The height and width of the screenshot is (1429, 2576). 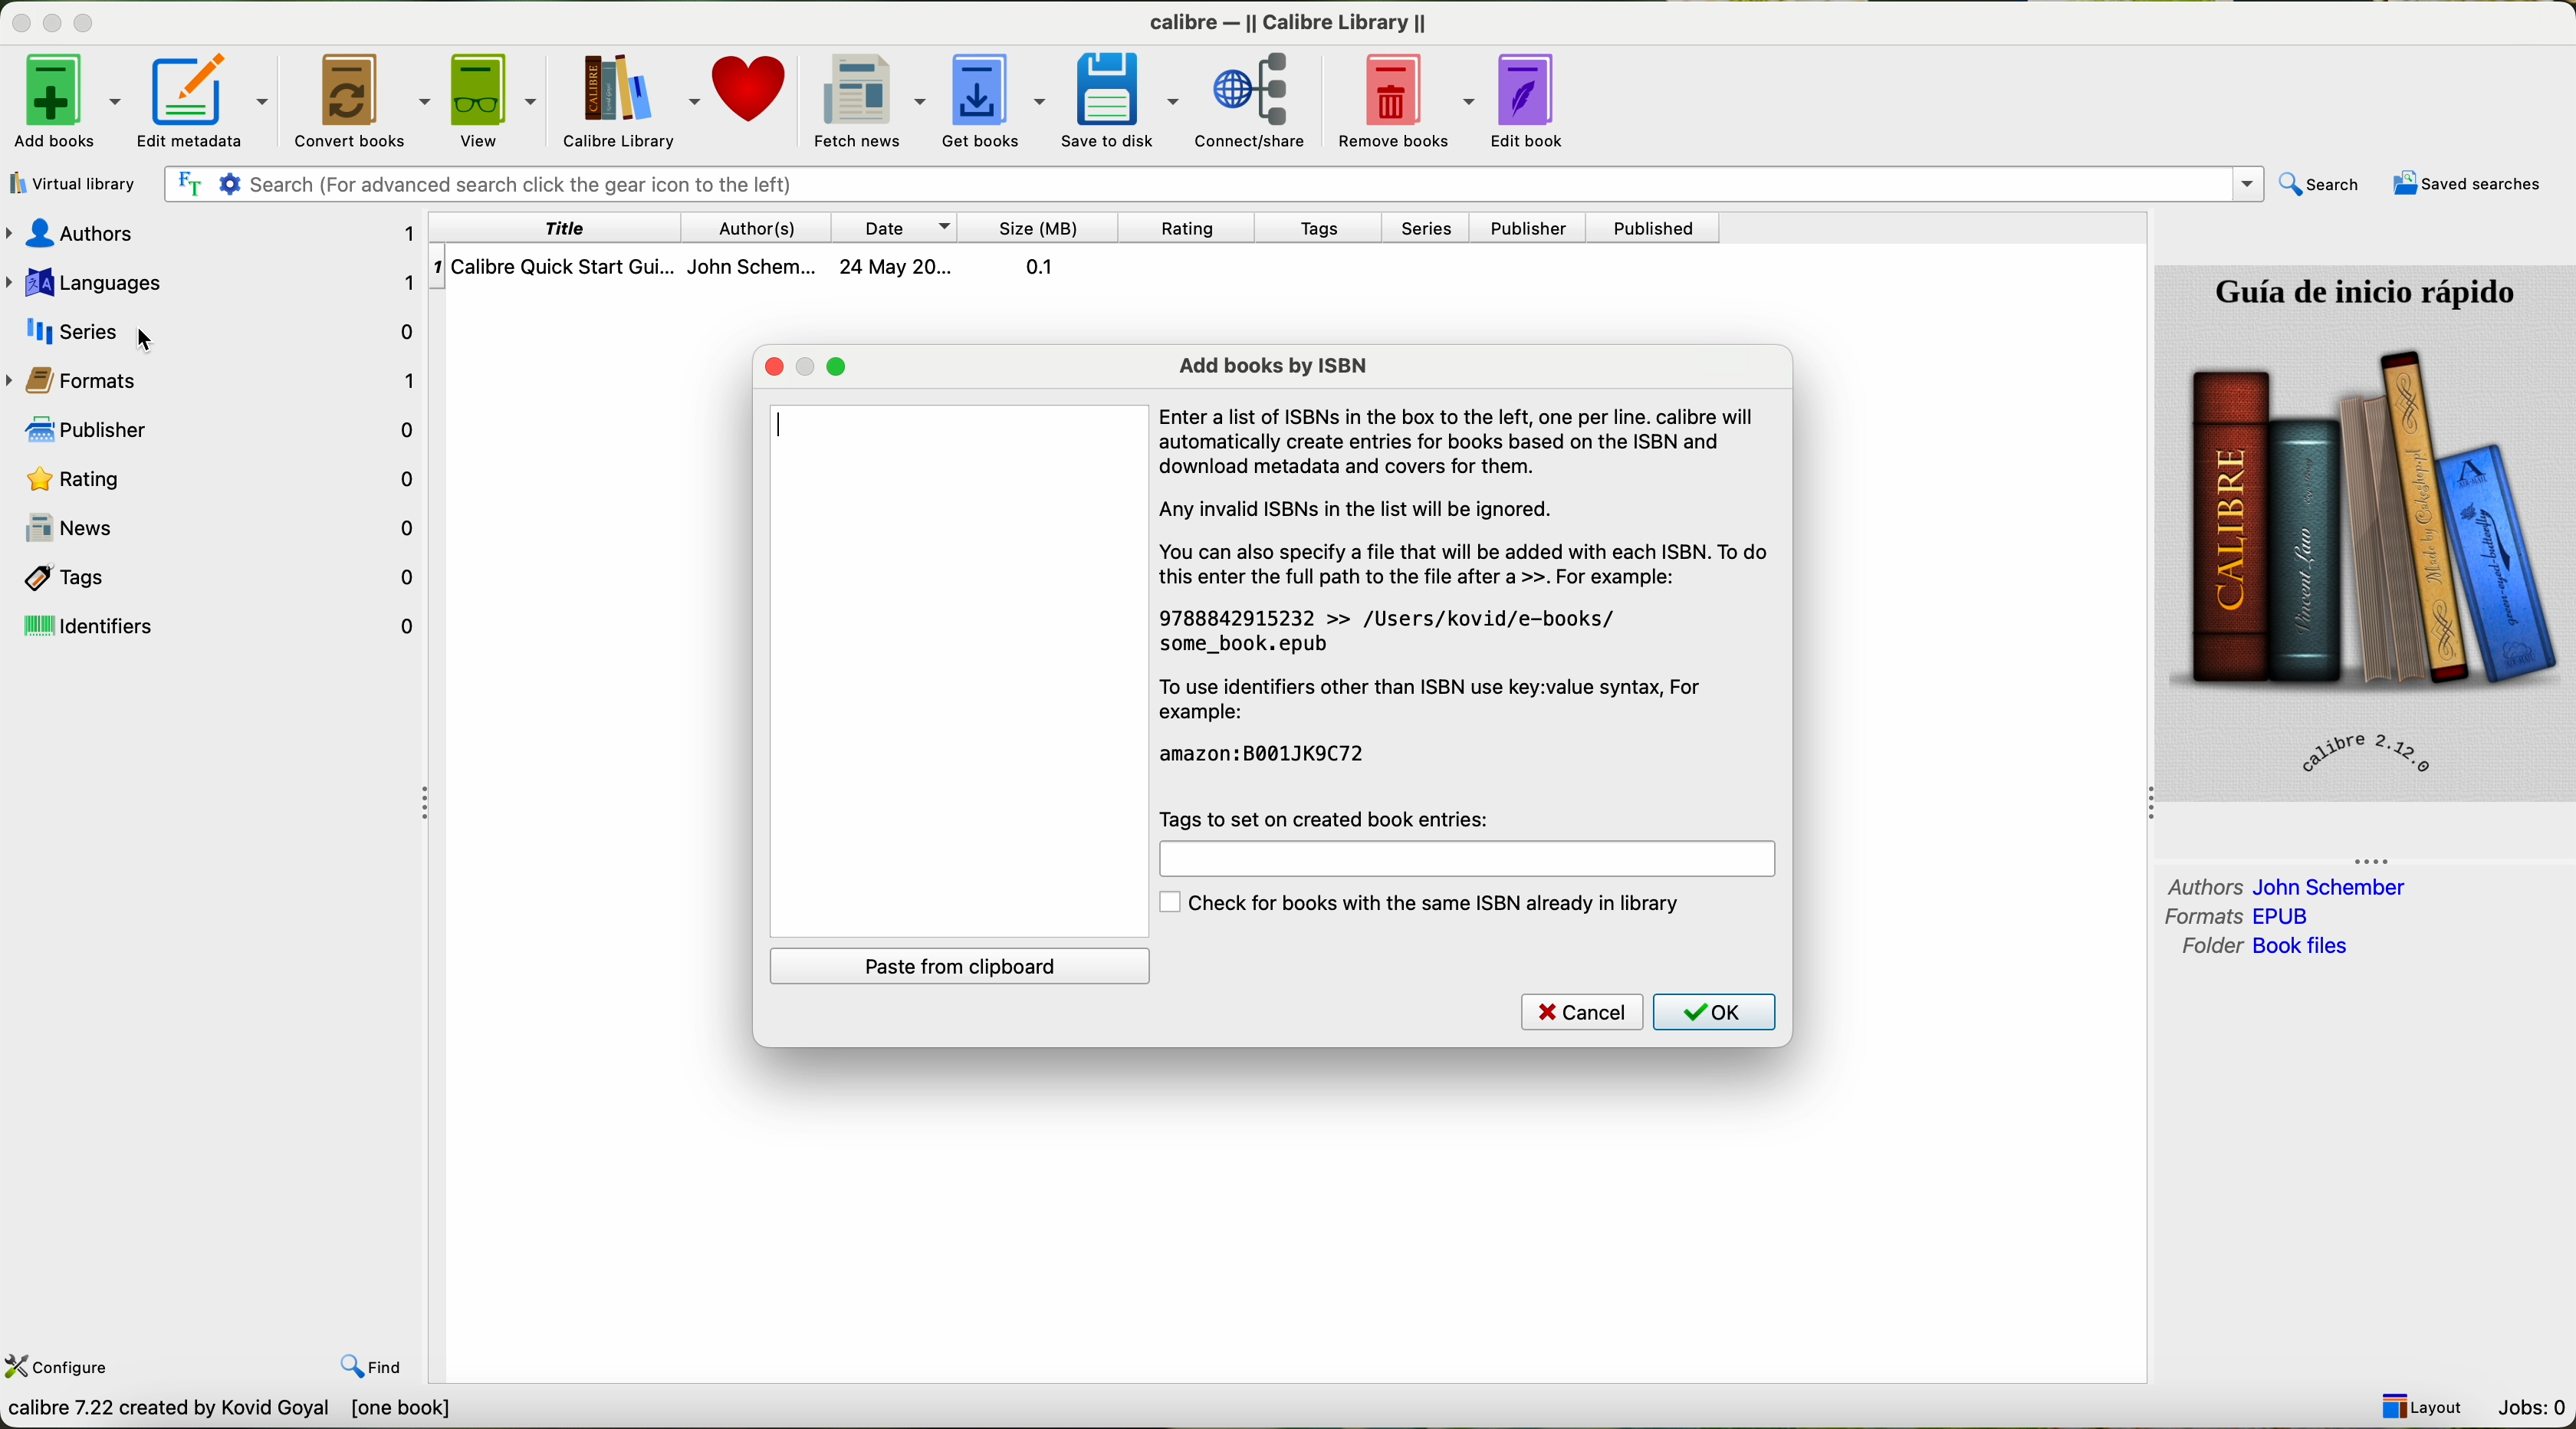 I want to click on connect/share, so click(x=1249, y=103).